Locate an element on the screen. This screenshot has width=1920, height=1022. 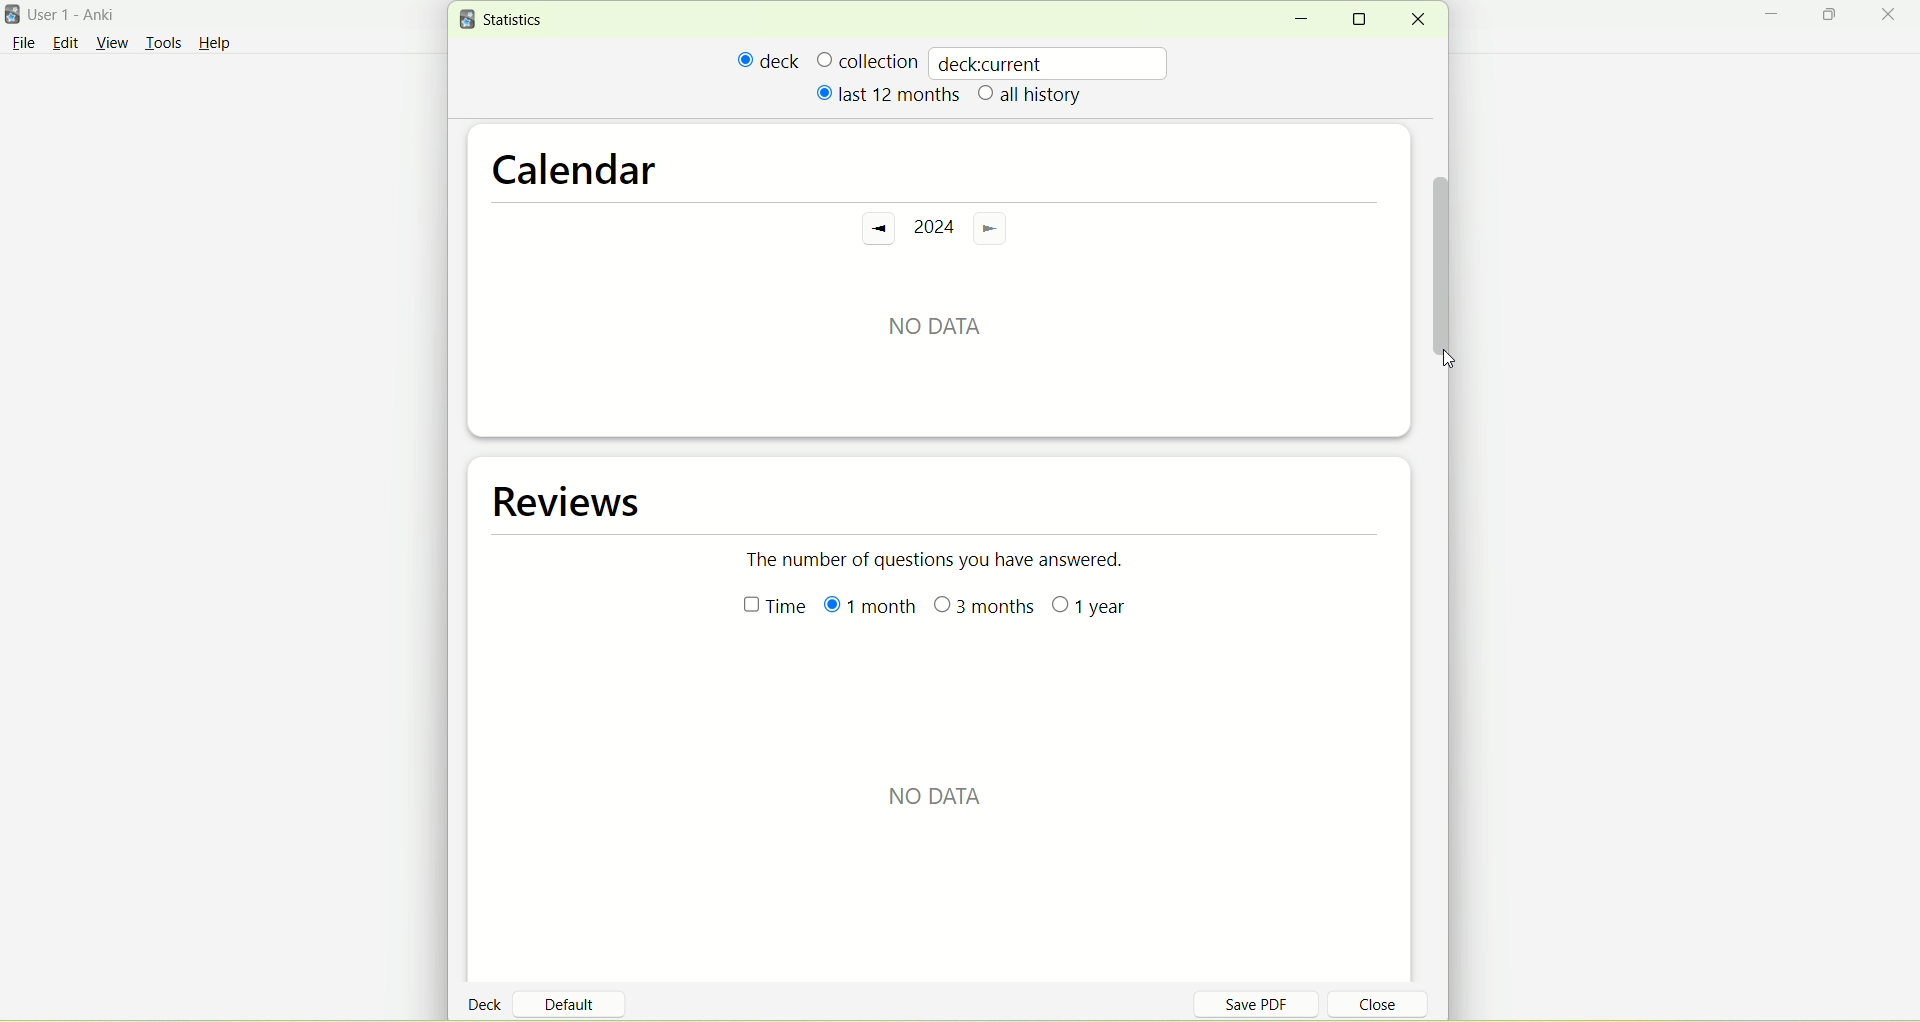
maximize is located at coordinates (1366, 19).